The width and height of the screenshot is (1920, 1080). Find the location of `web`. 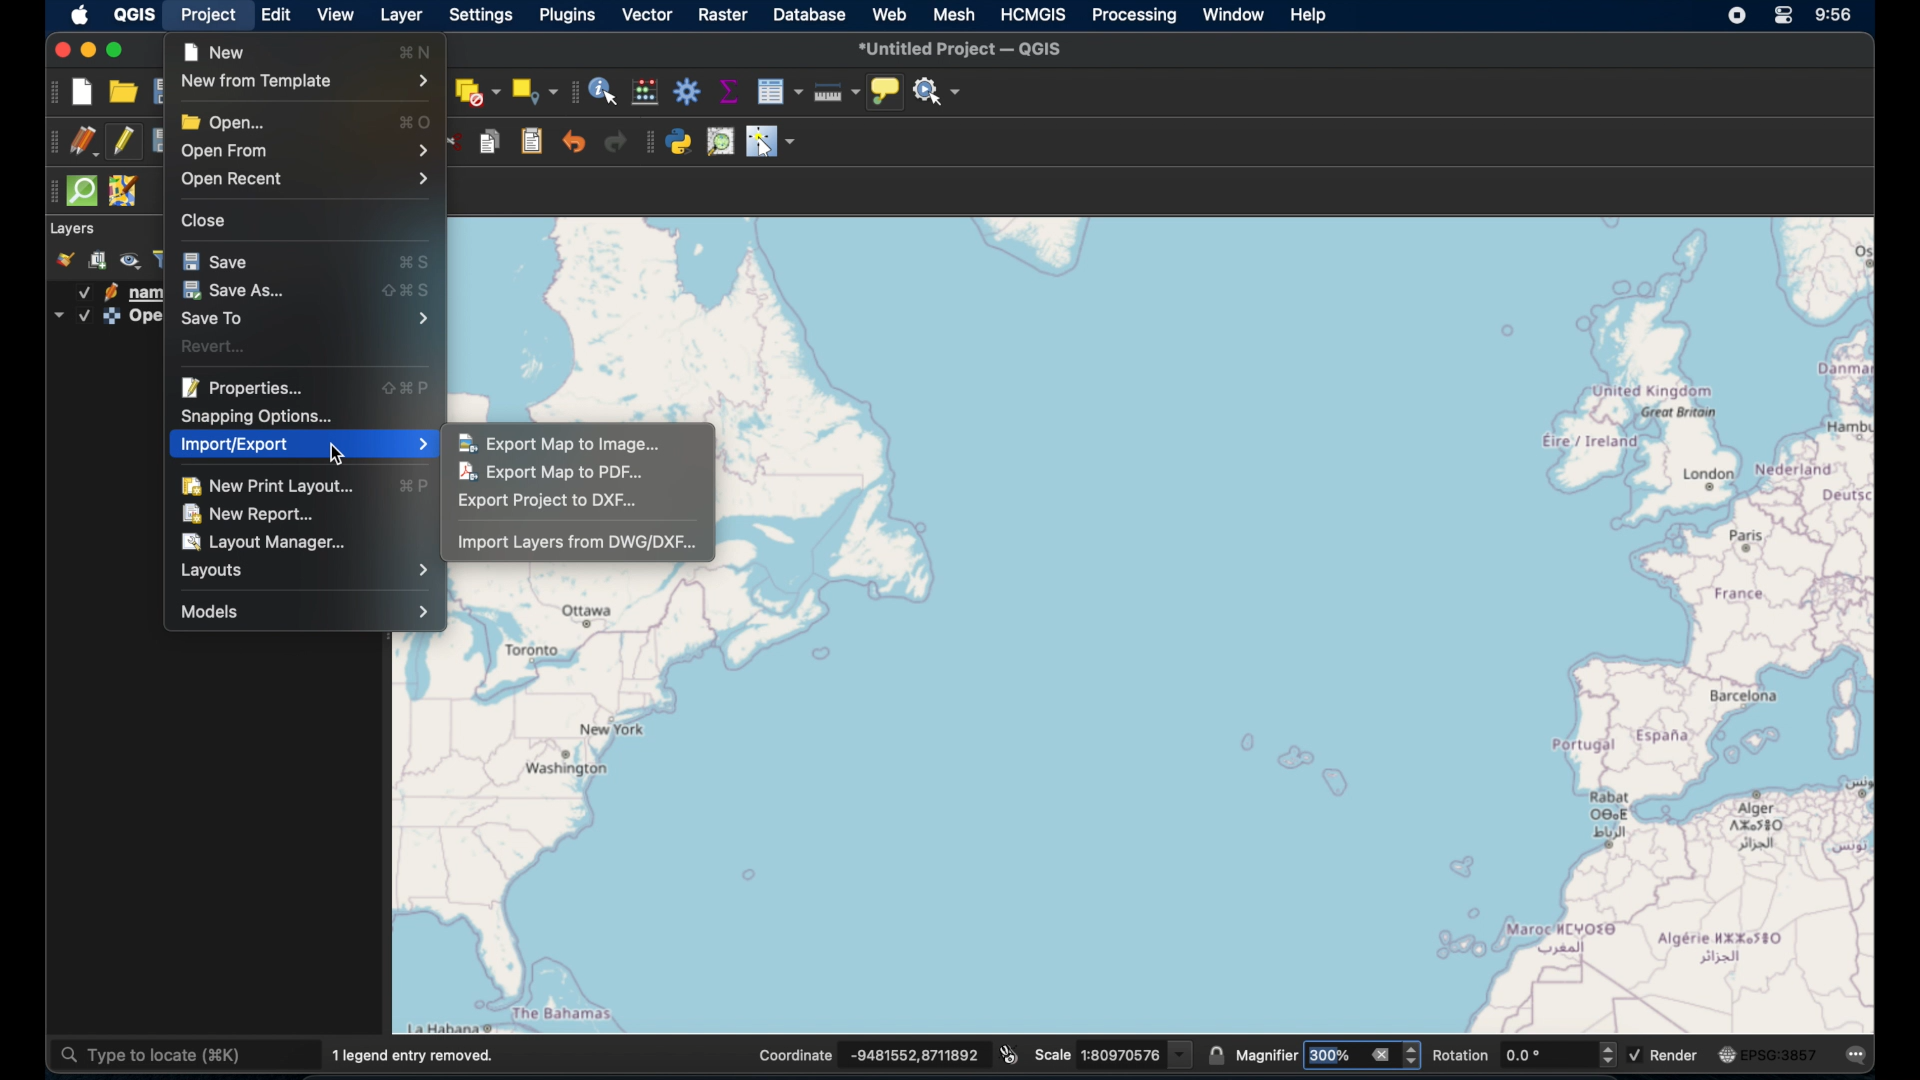

web is located at coordinates (890, 14).